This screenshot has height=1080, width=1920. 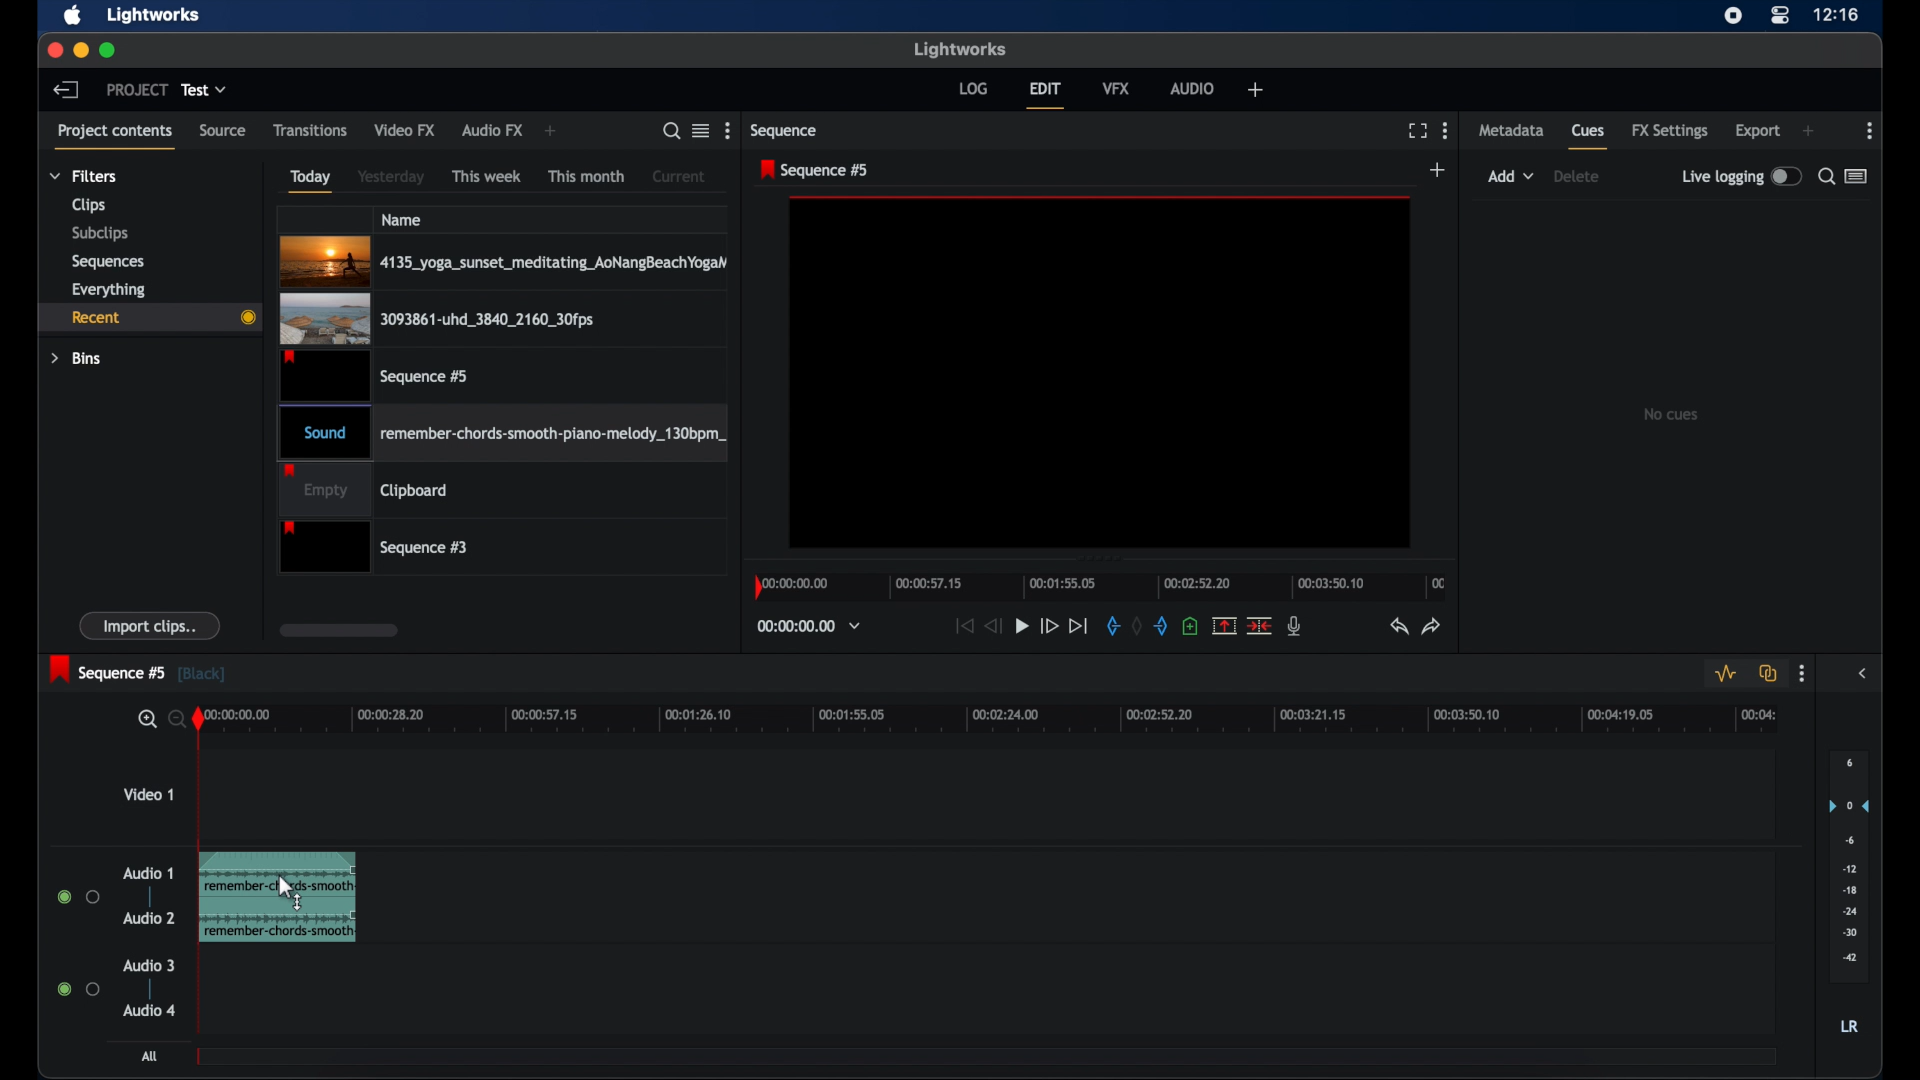 What do you see at coordinates (1511, 176) in the screenshot?
I see `add` at bounding box center [1511, 176].